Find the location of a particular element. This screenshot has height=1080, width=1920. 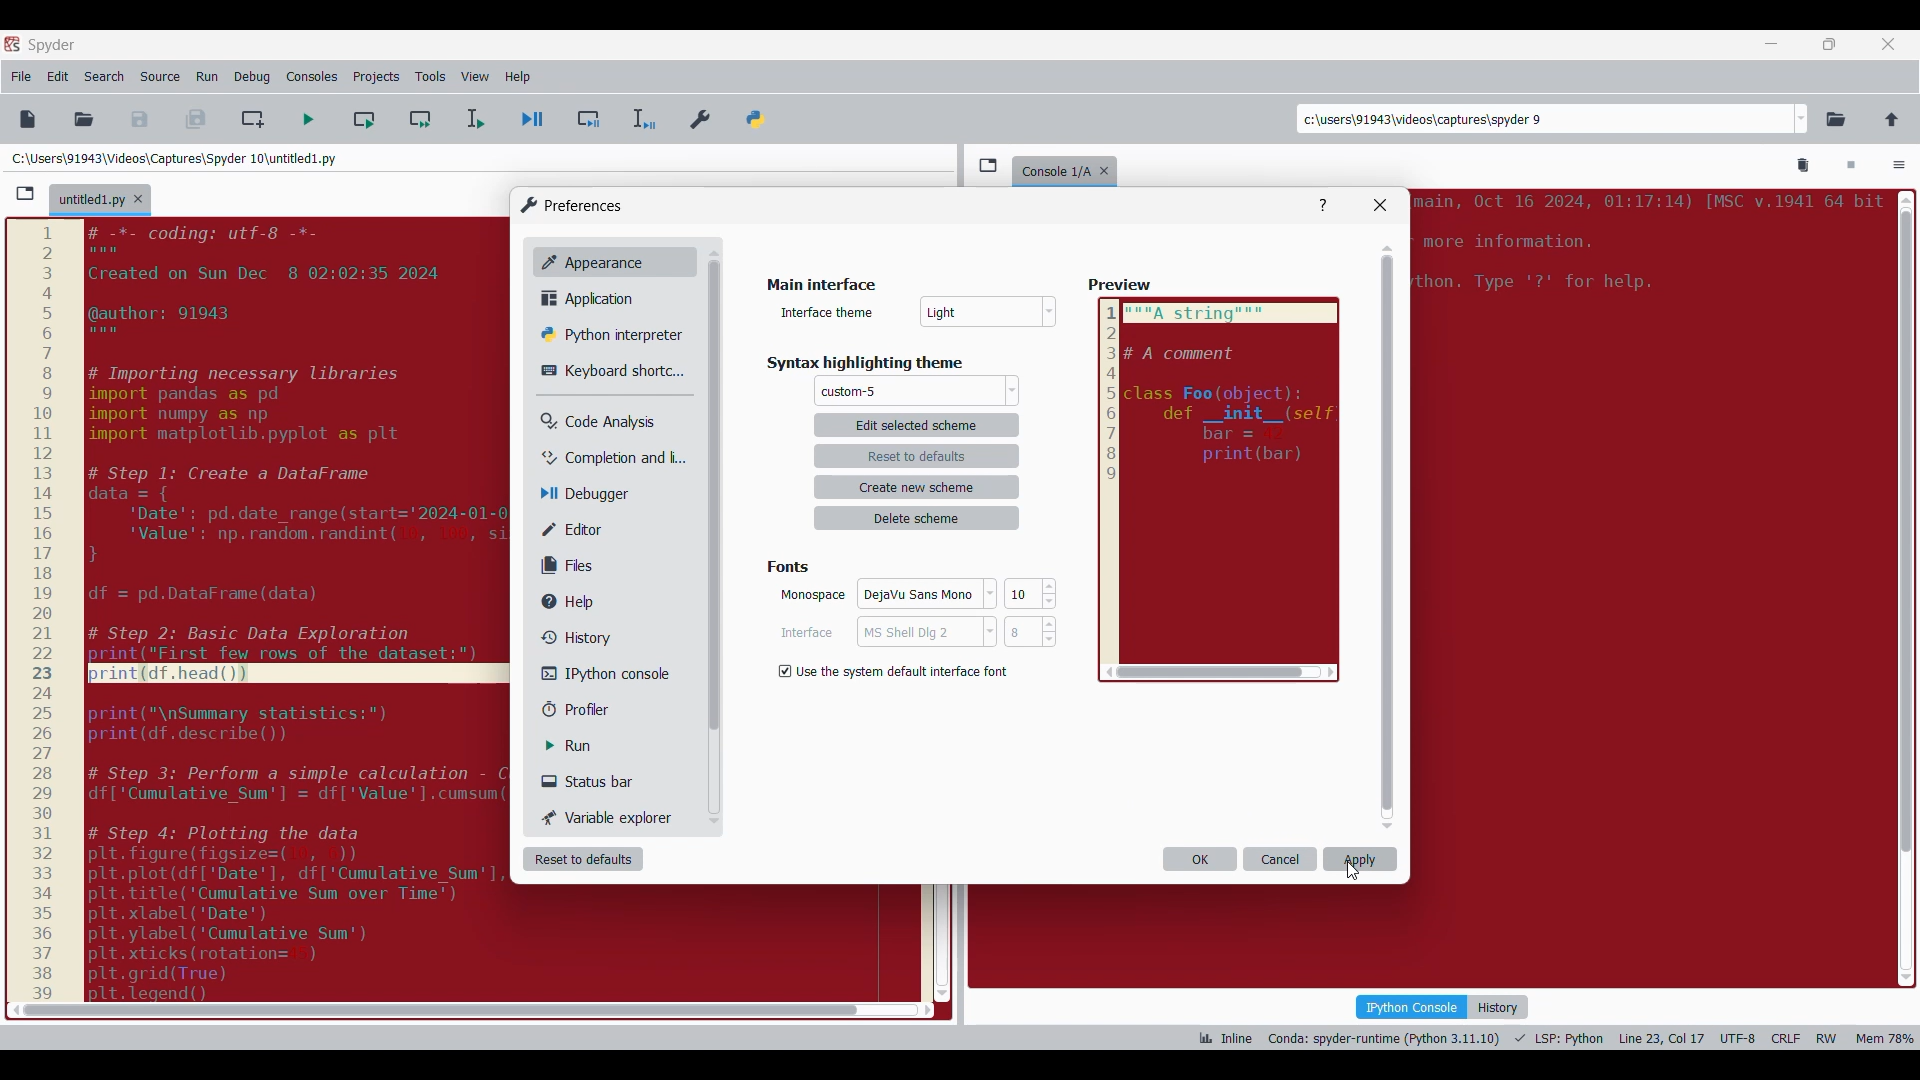

Debug cell is located at coordinates (589, 119).